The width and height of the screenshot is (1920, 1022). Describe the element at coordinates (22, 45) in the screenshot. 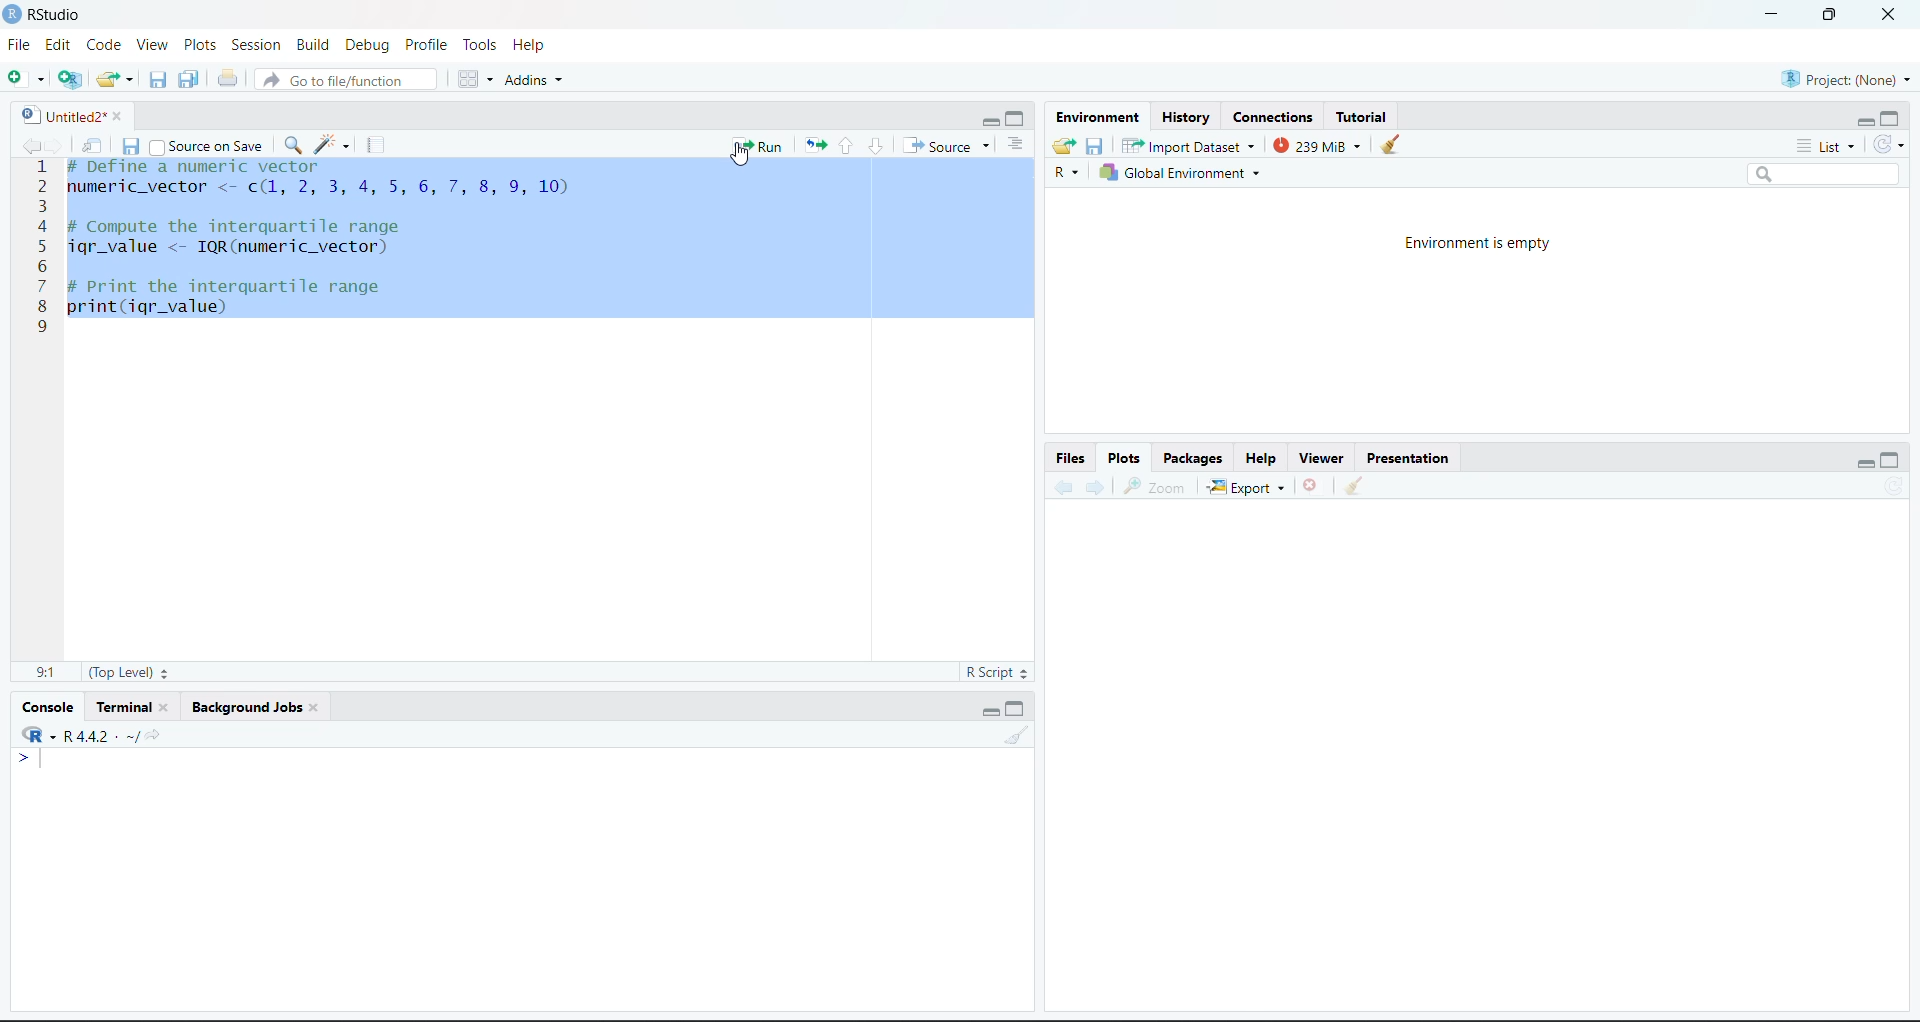

I see `File` at that location.